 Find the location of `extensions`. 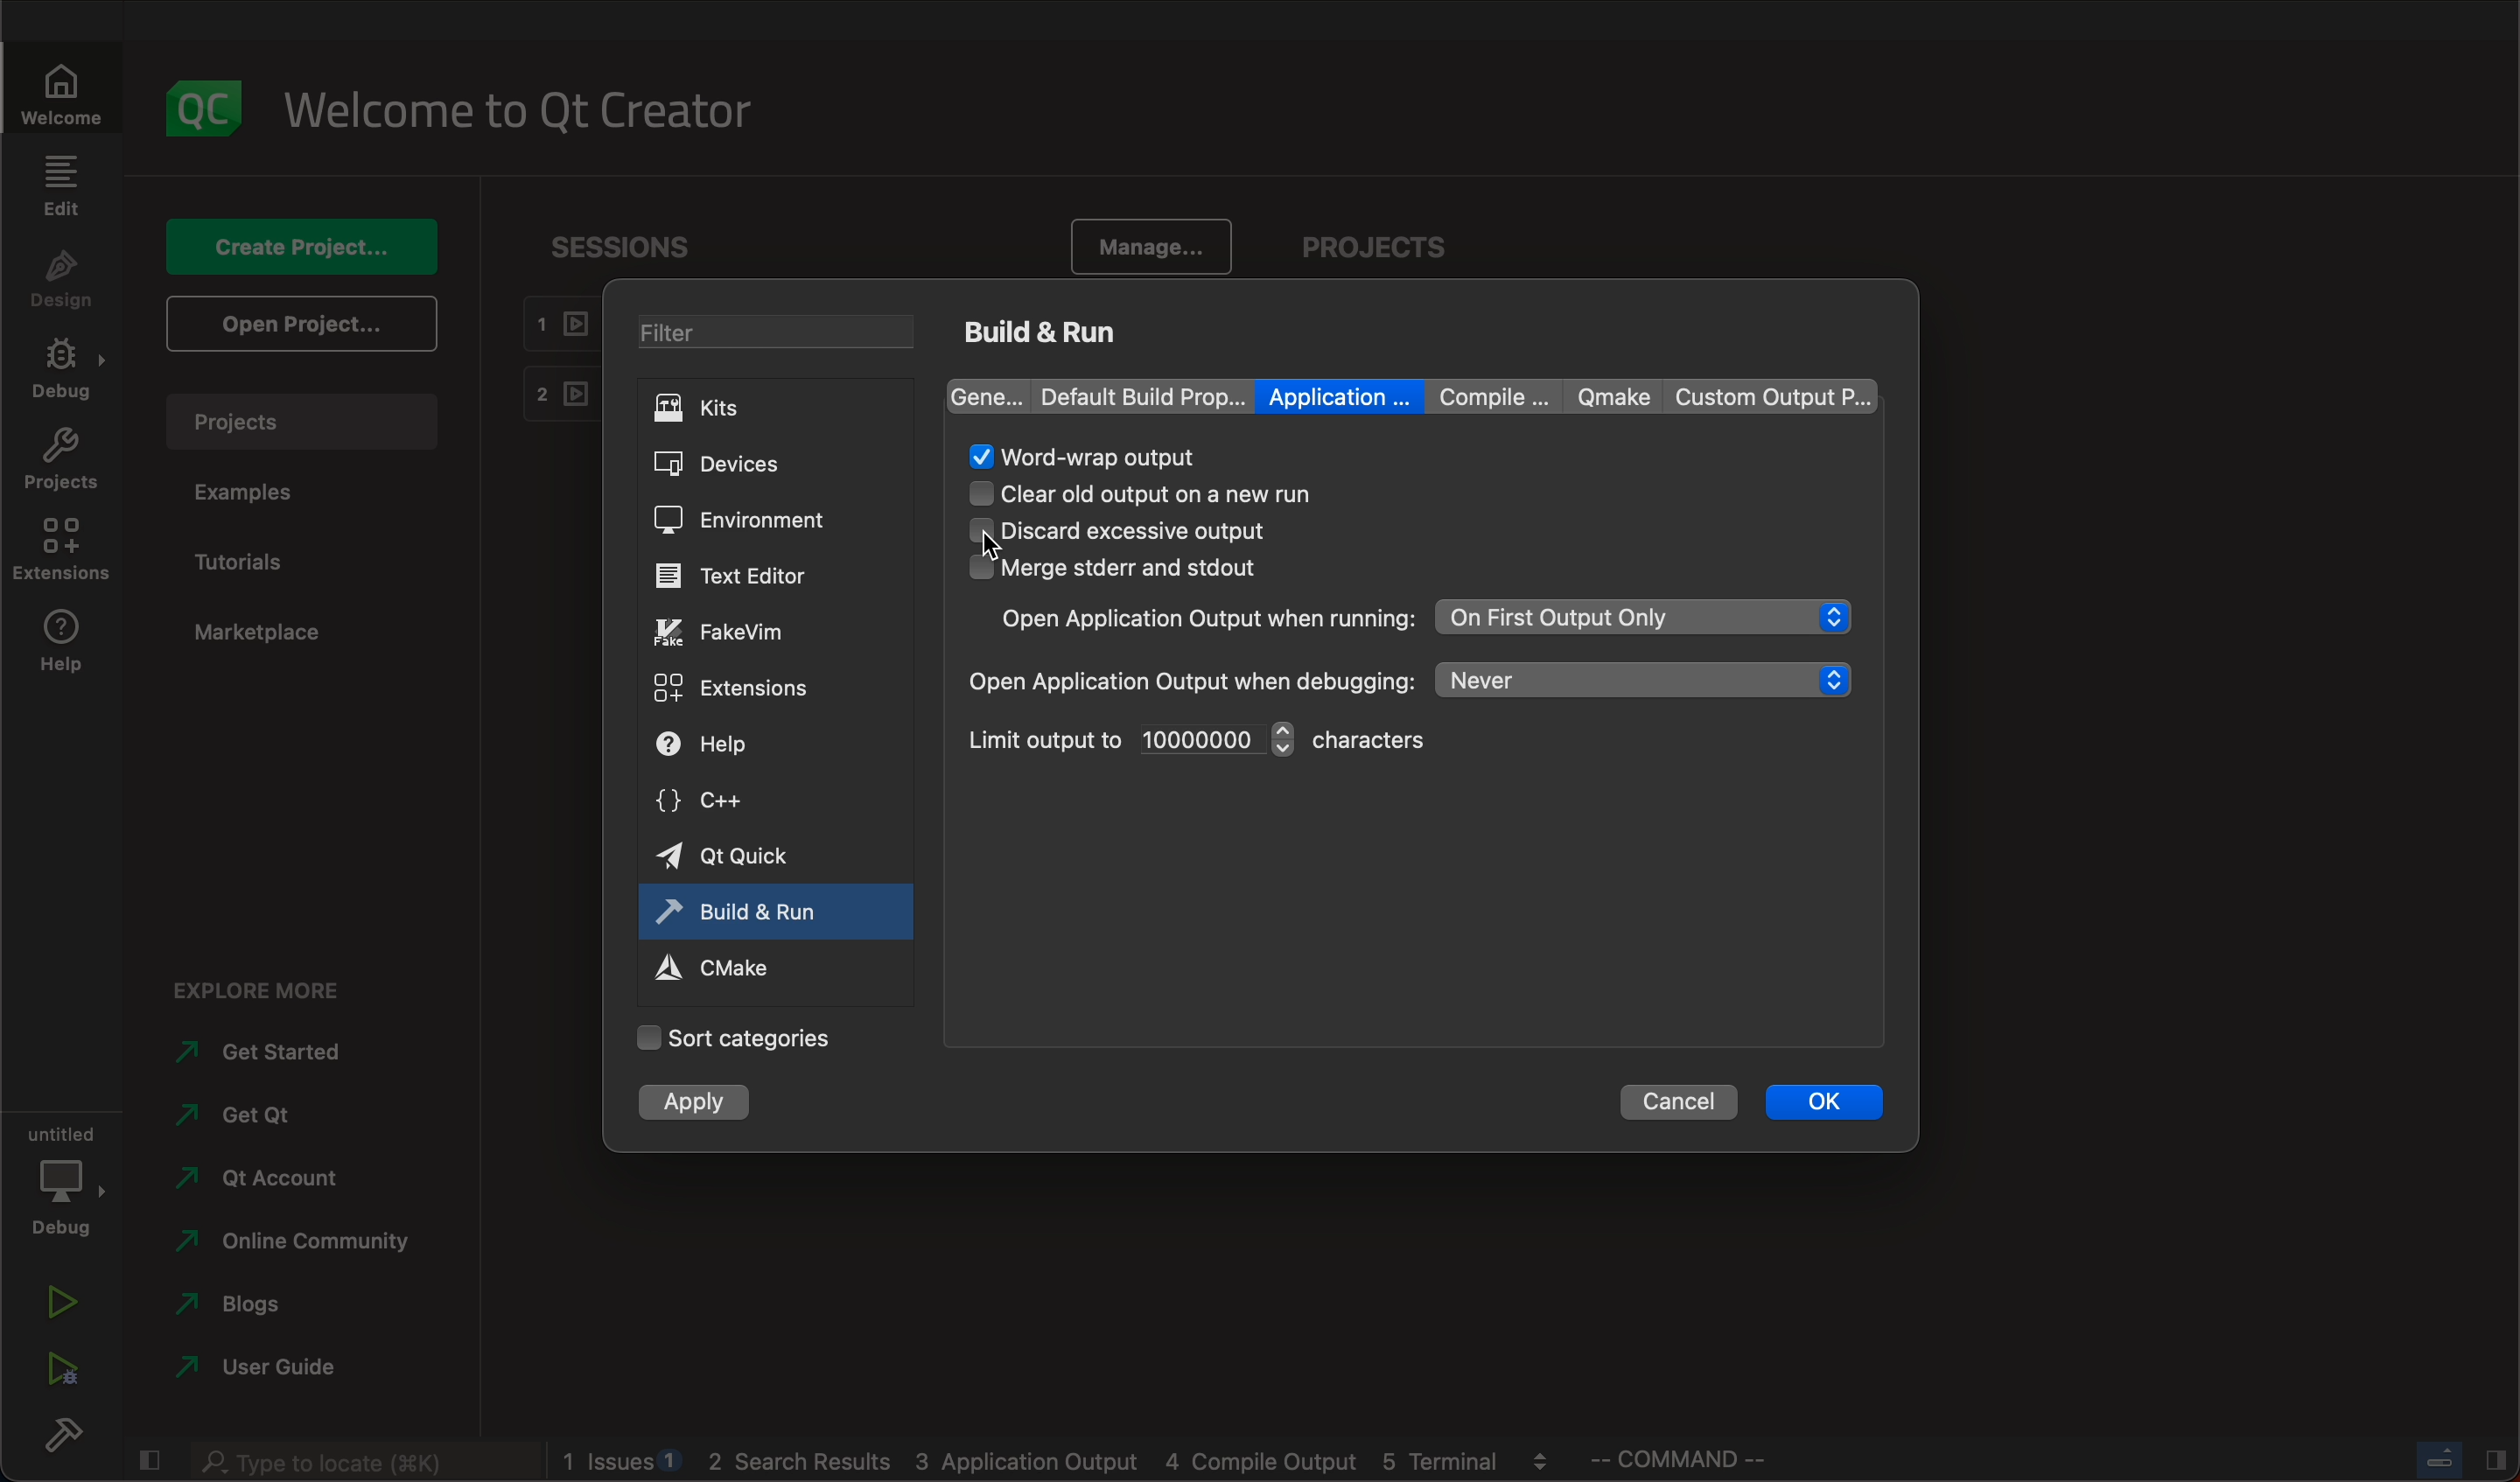

extensions is located at coordinates (755, 687).